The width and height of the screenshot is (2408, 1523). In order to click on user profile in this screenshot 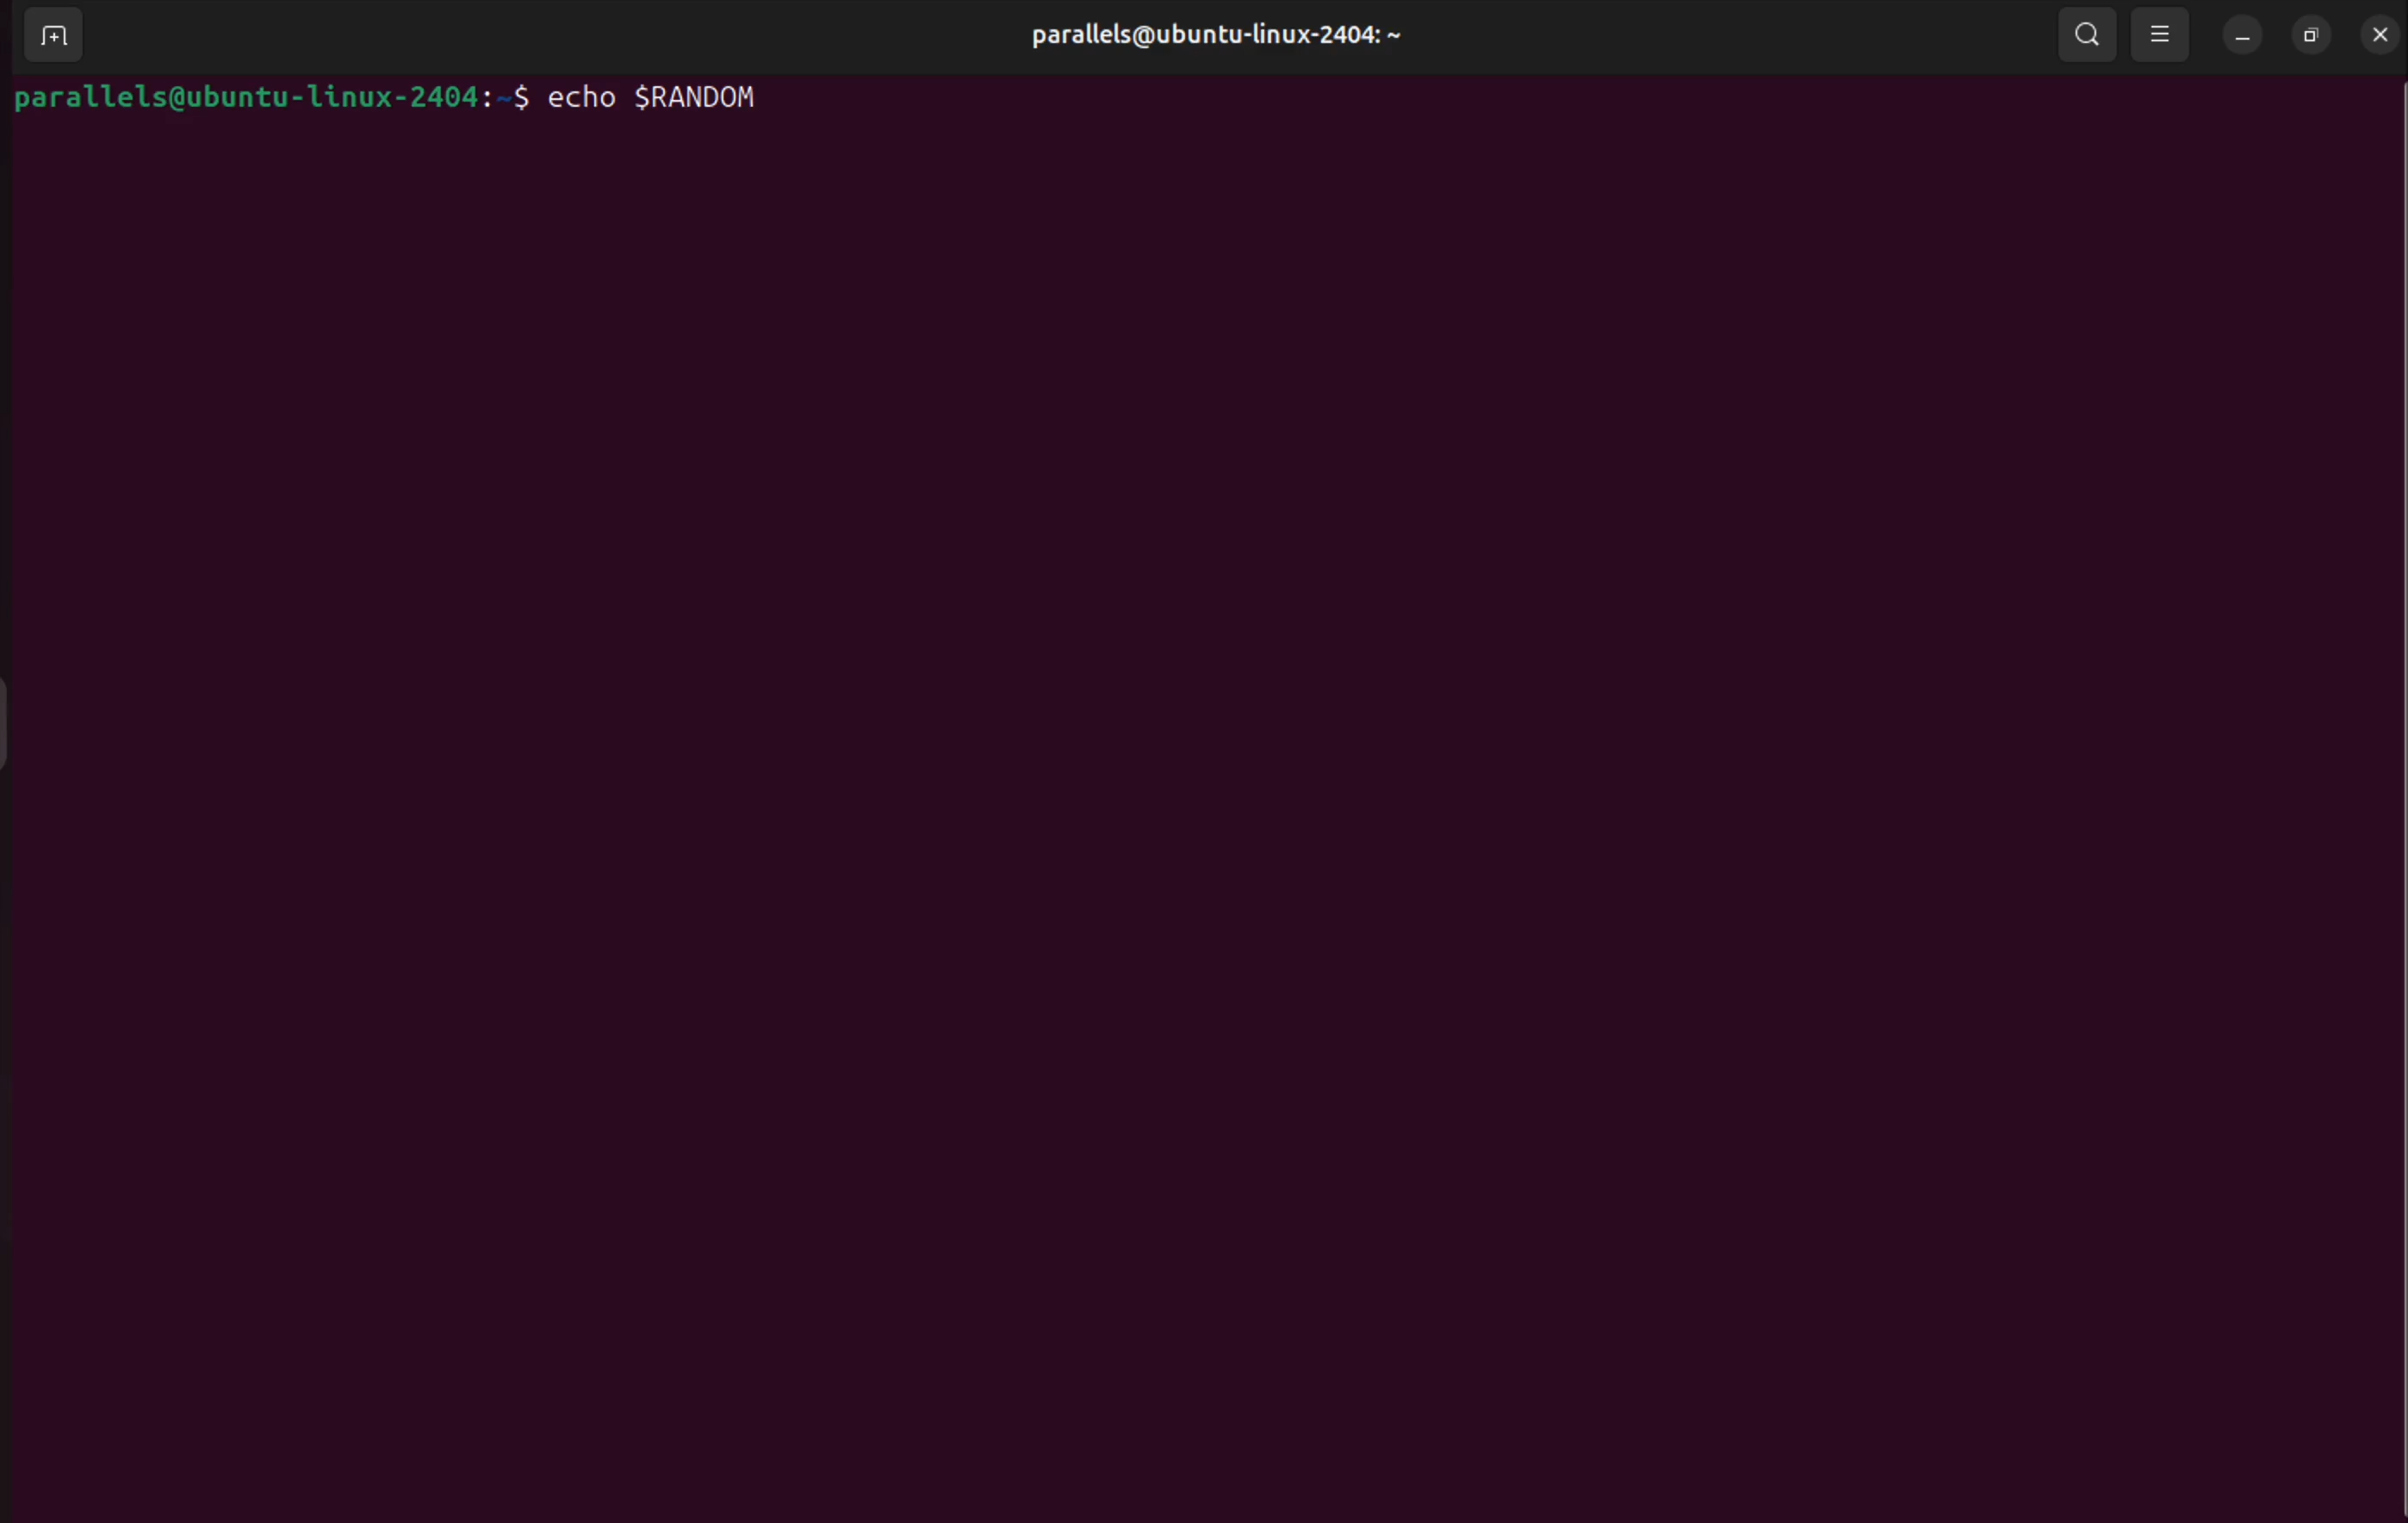, I will do `click(1206, 40)`.